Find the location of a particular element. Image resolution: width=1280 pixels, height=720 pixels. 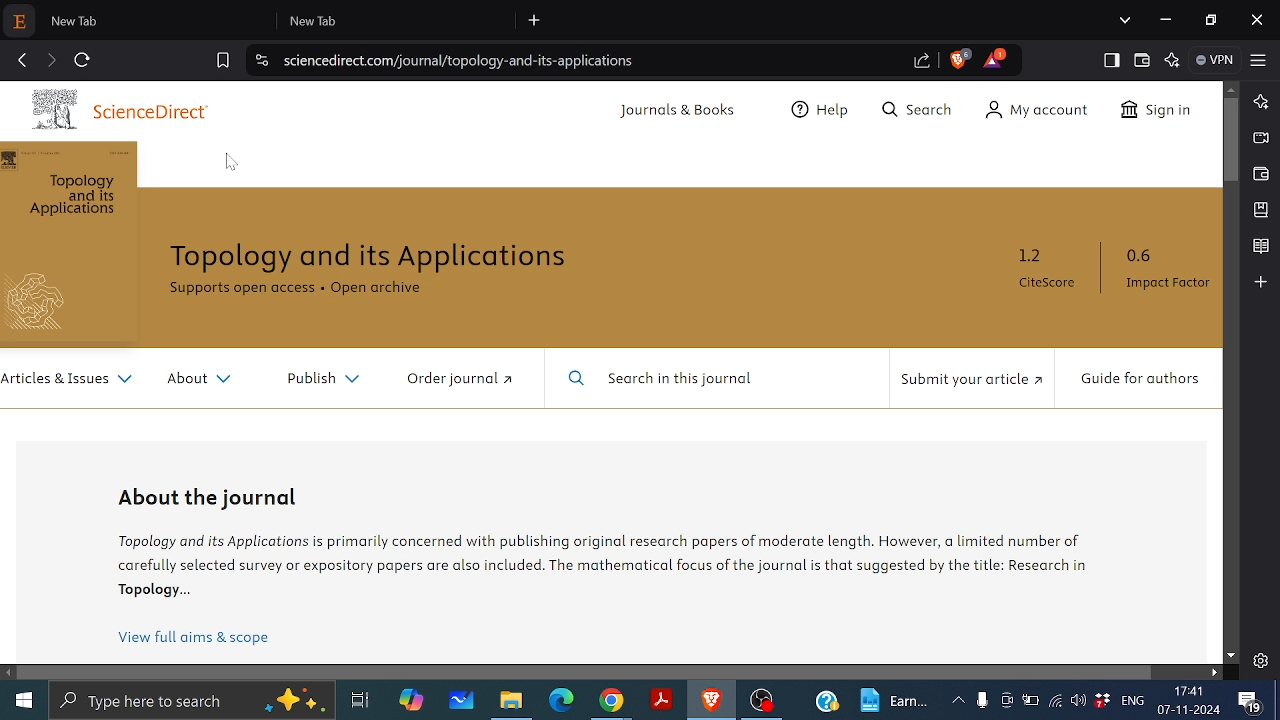

Brave shield is located at coordinates (960, 59).